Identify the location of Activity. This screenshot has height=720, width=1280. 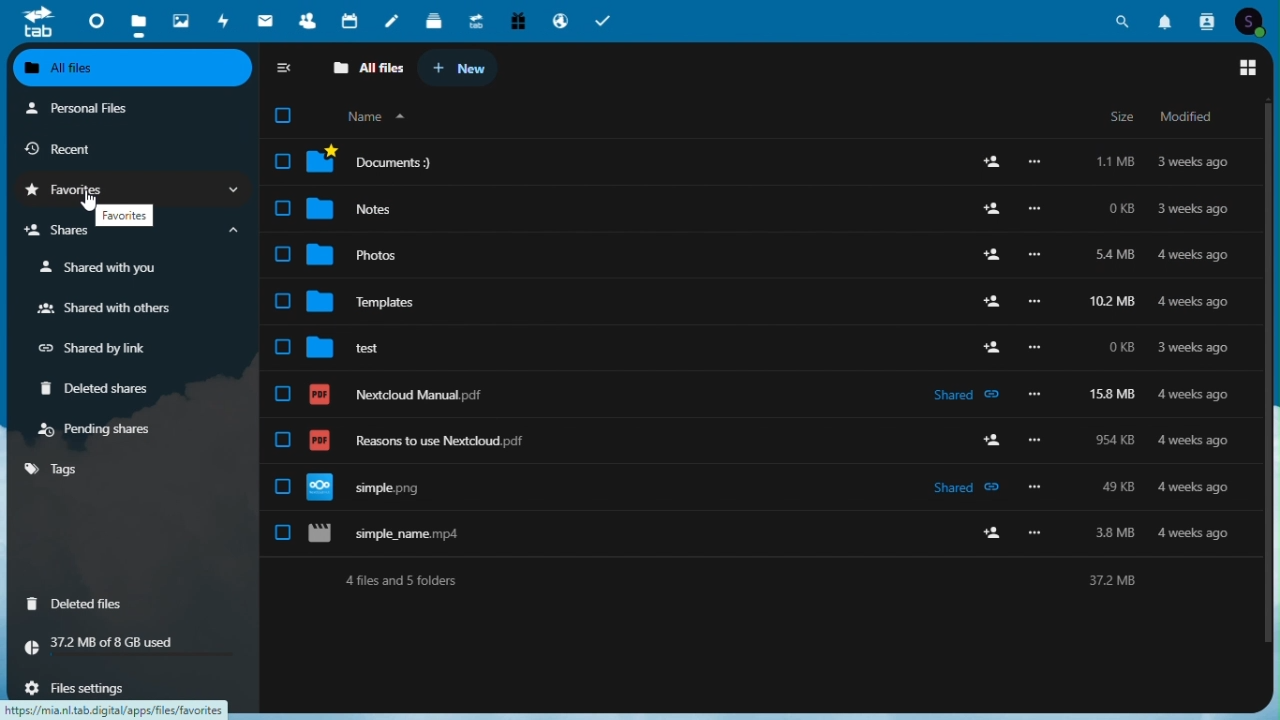
(224, 20).